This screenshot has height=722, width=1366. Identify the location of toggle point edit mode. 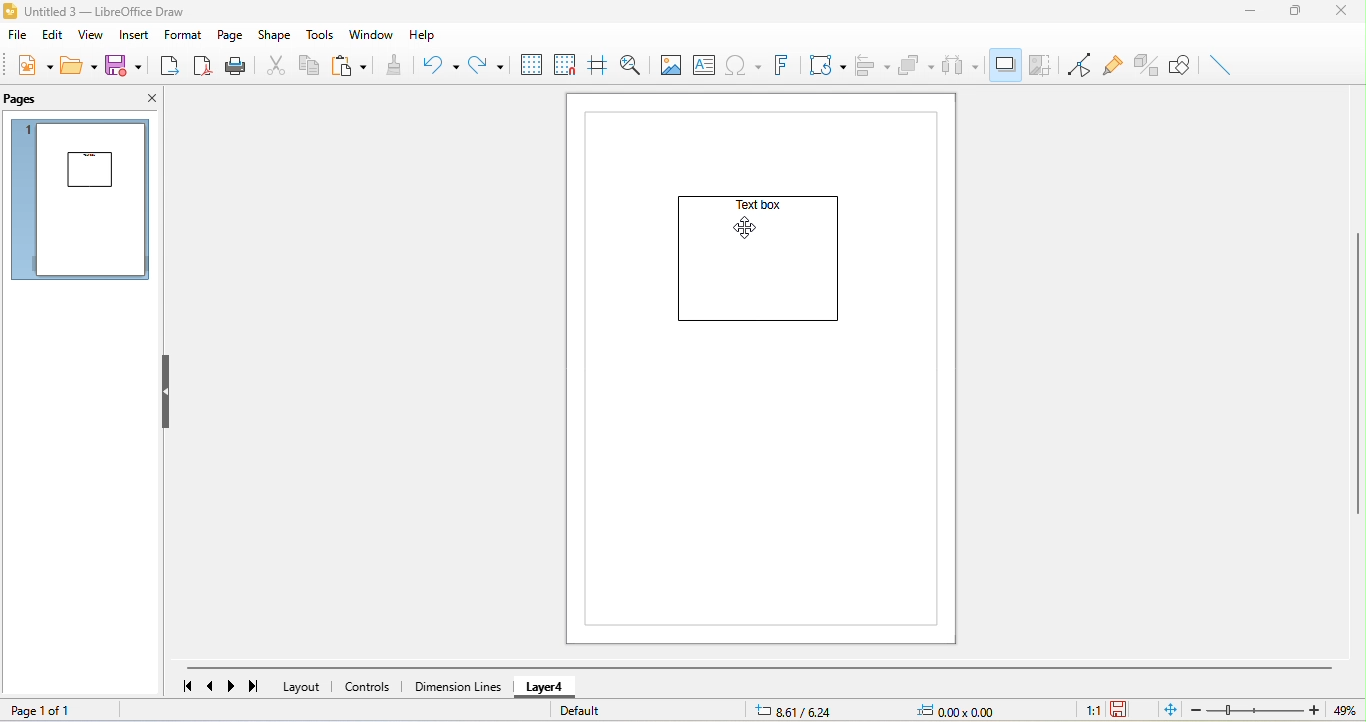
(1080, 65).